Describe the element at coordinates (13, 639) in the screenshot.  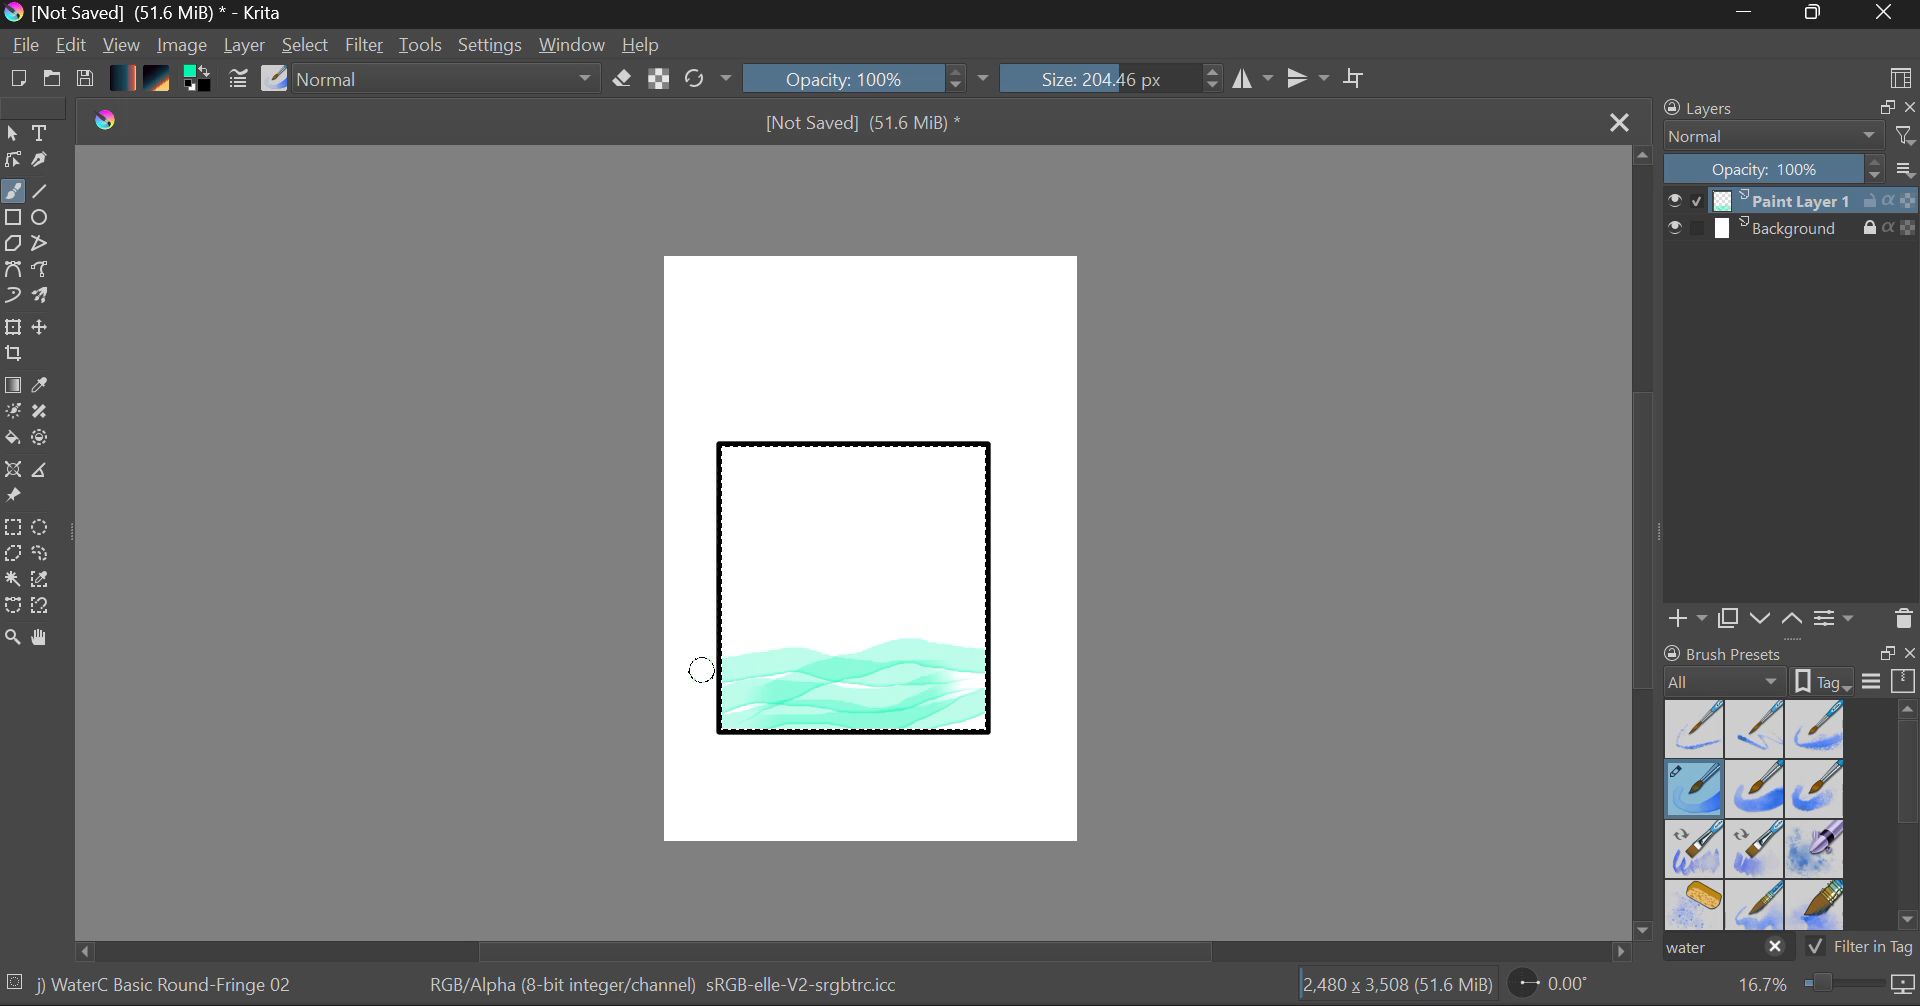
I see `Zoom` at that location.